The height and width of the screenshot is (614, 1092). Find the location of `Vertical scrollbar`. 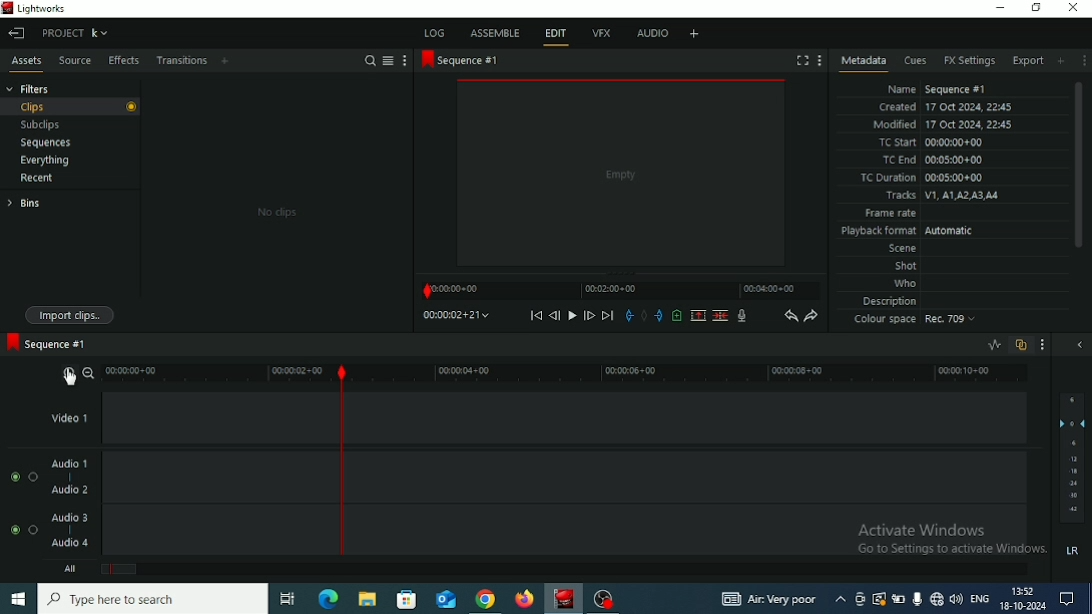

Vertical scrollbar is located at coordinates (1078, 164).